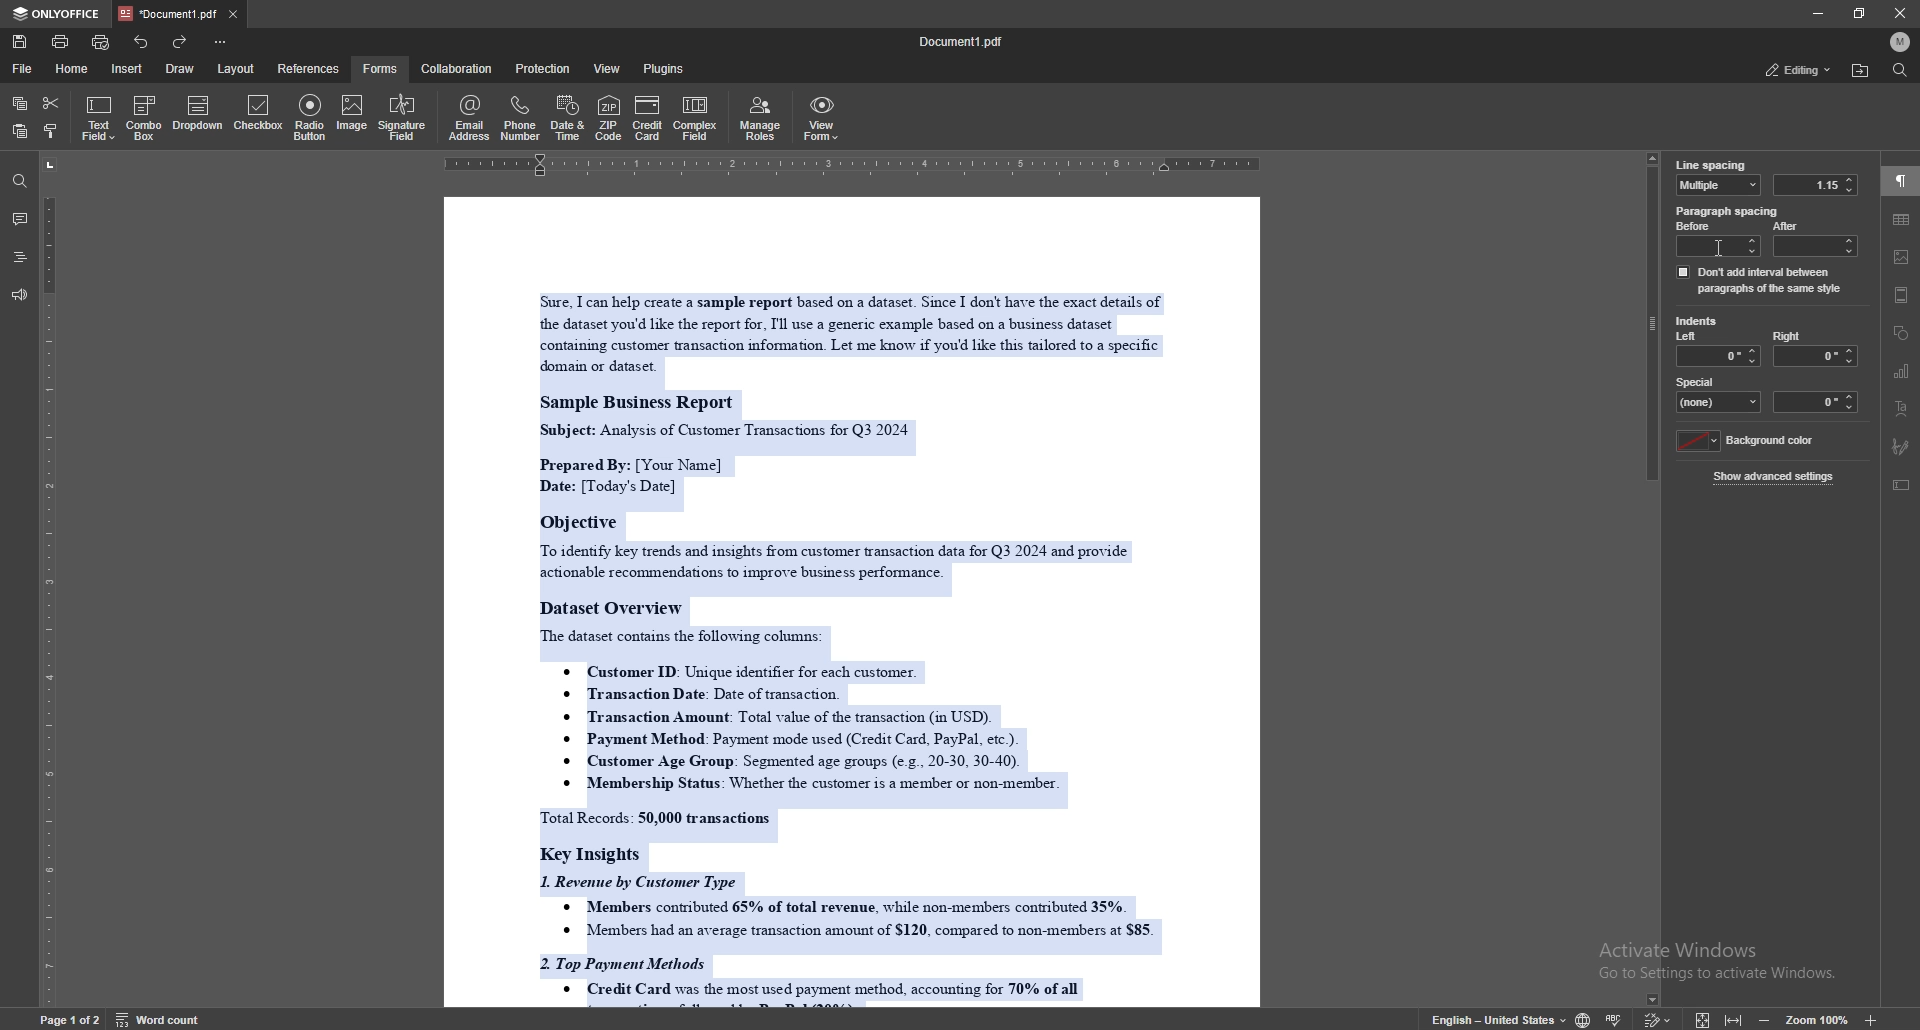 The width and height of the screenshot is (1920, 1030). I want to click on zoom in, so click(1869, 1020).